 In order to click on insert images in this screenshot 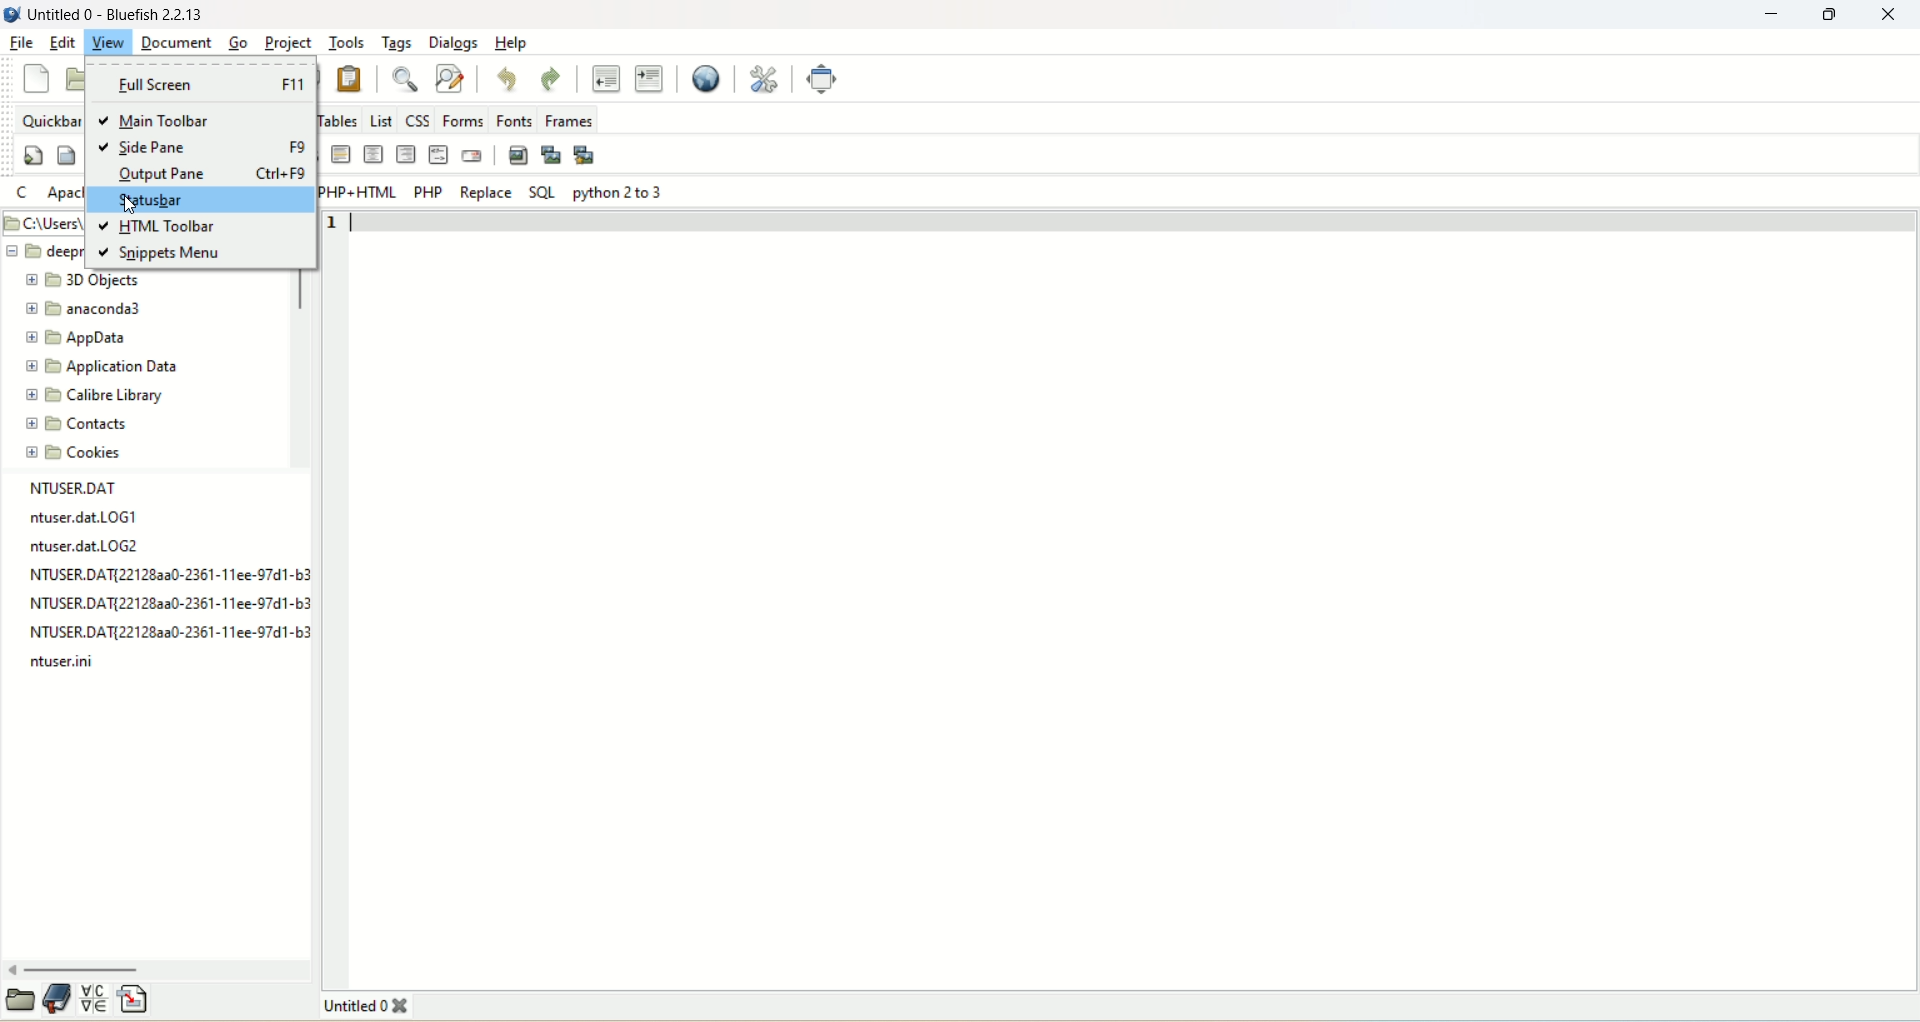, I will do `click(517, 153)`.